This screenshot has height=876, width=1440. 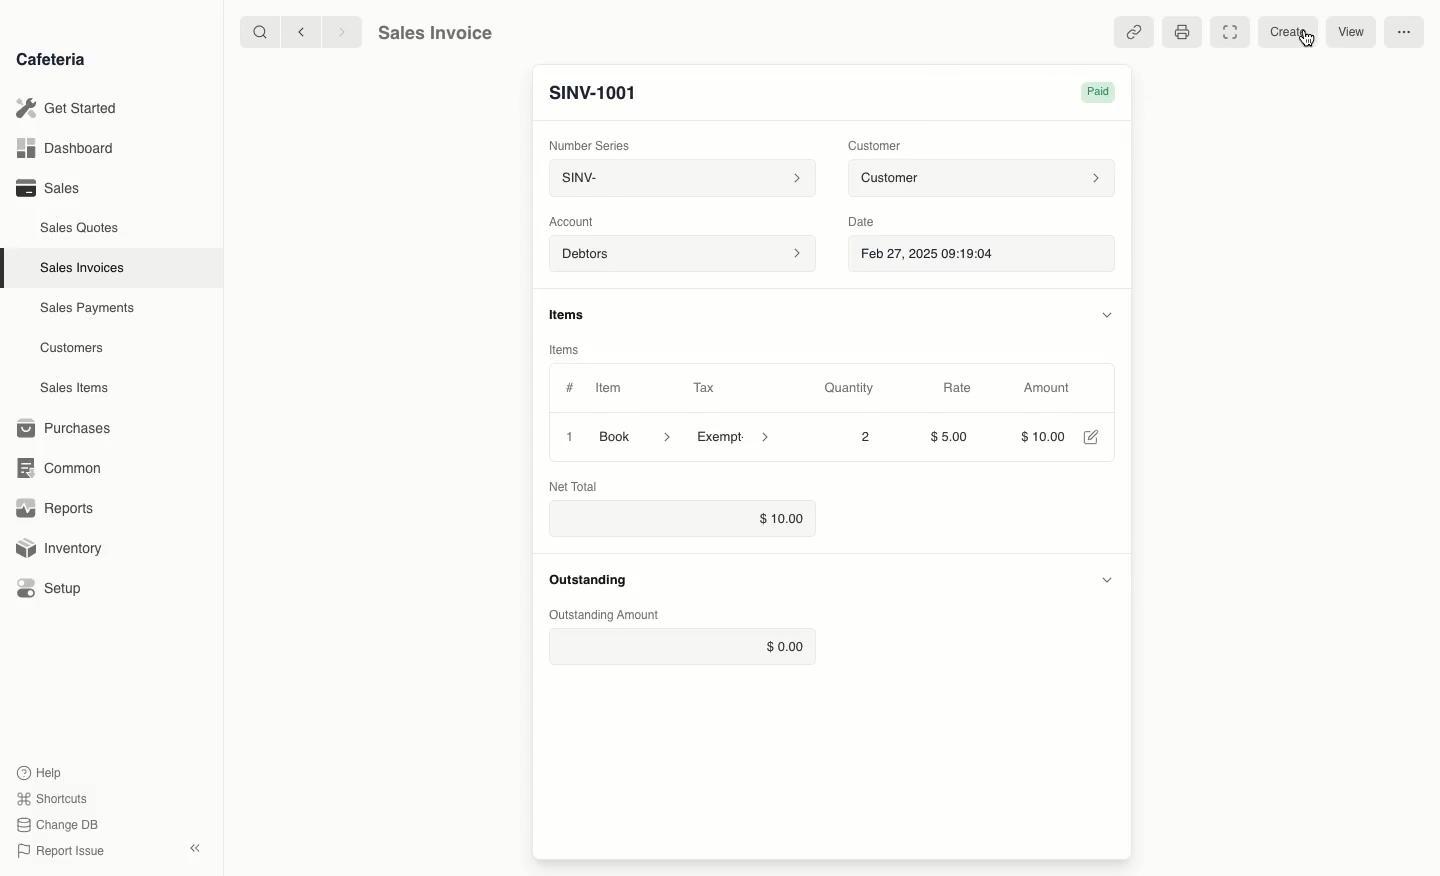 I want to click on forward, so click(x=344, y=32).